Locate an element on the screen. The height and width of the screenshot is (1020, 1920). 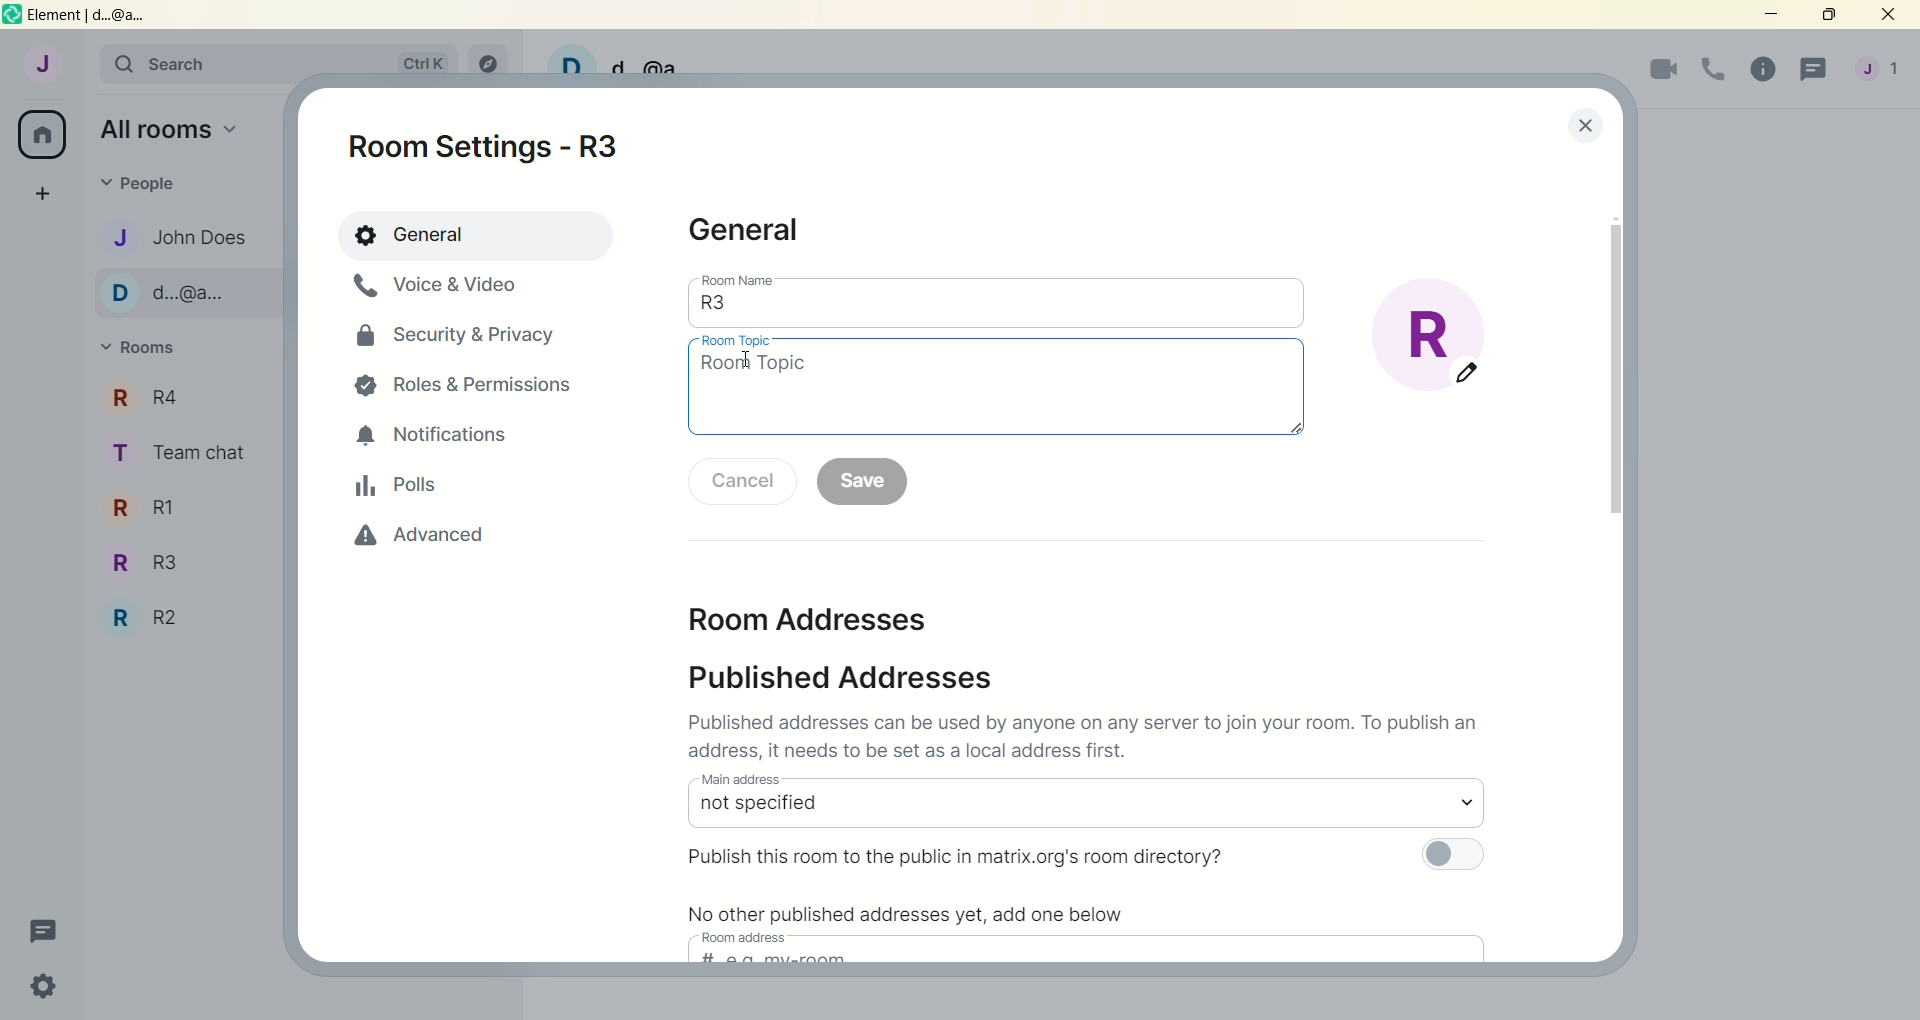
voice and video is located at coordinates (457, 287).